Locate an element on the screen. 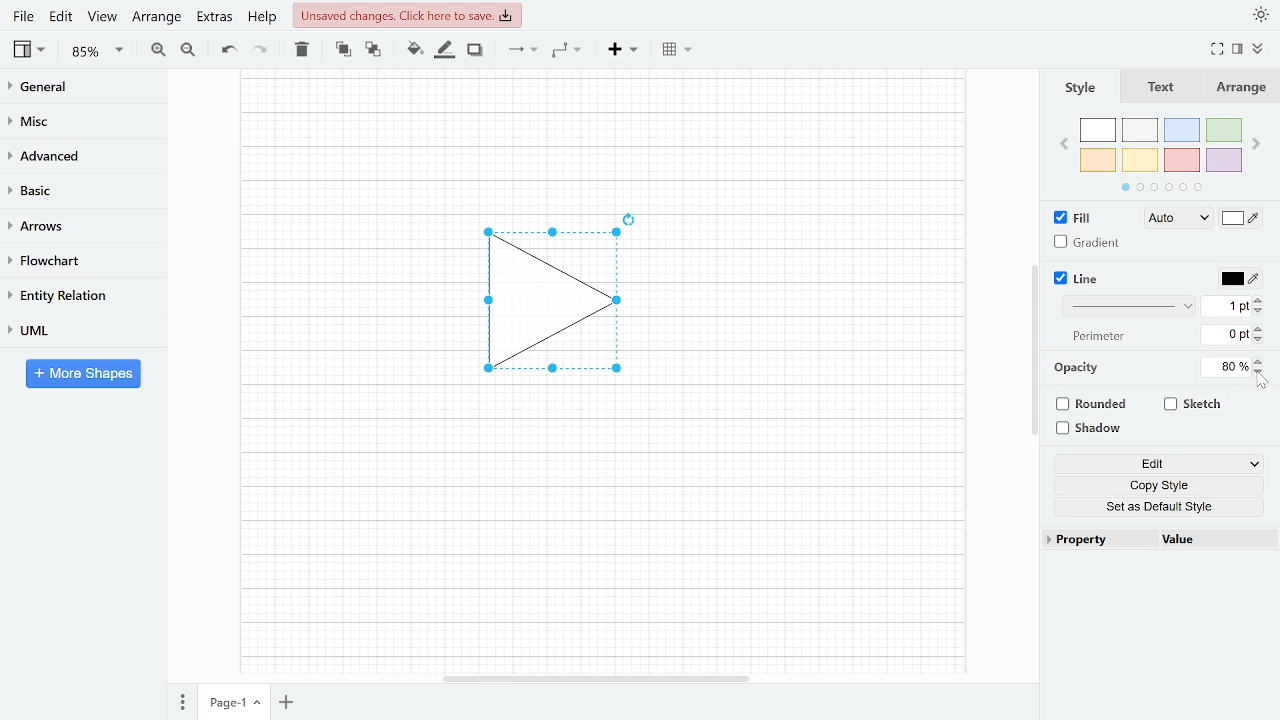  Delete is located at coordinates (300, 49).